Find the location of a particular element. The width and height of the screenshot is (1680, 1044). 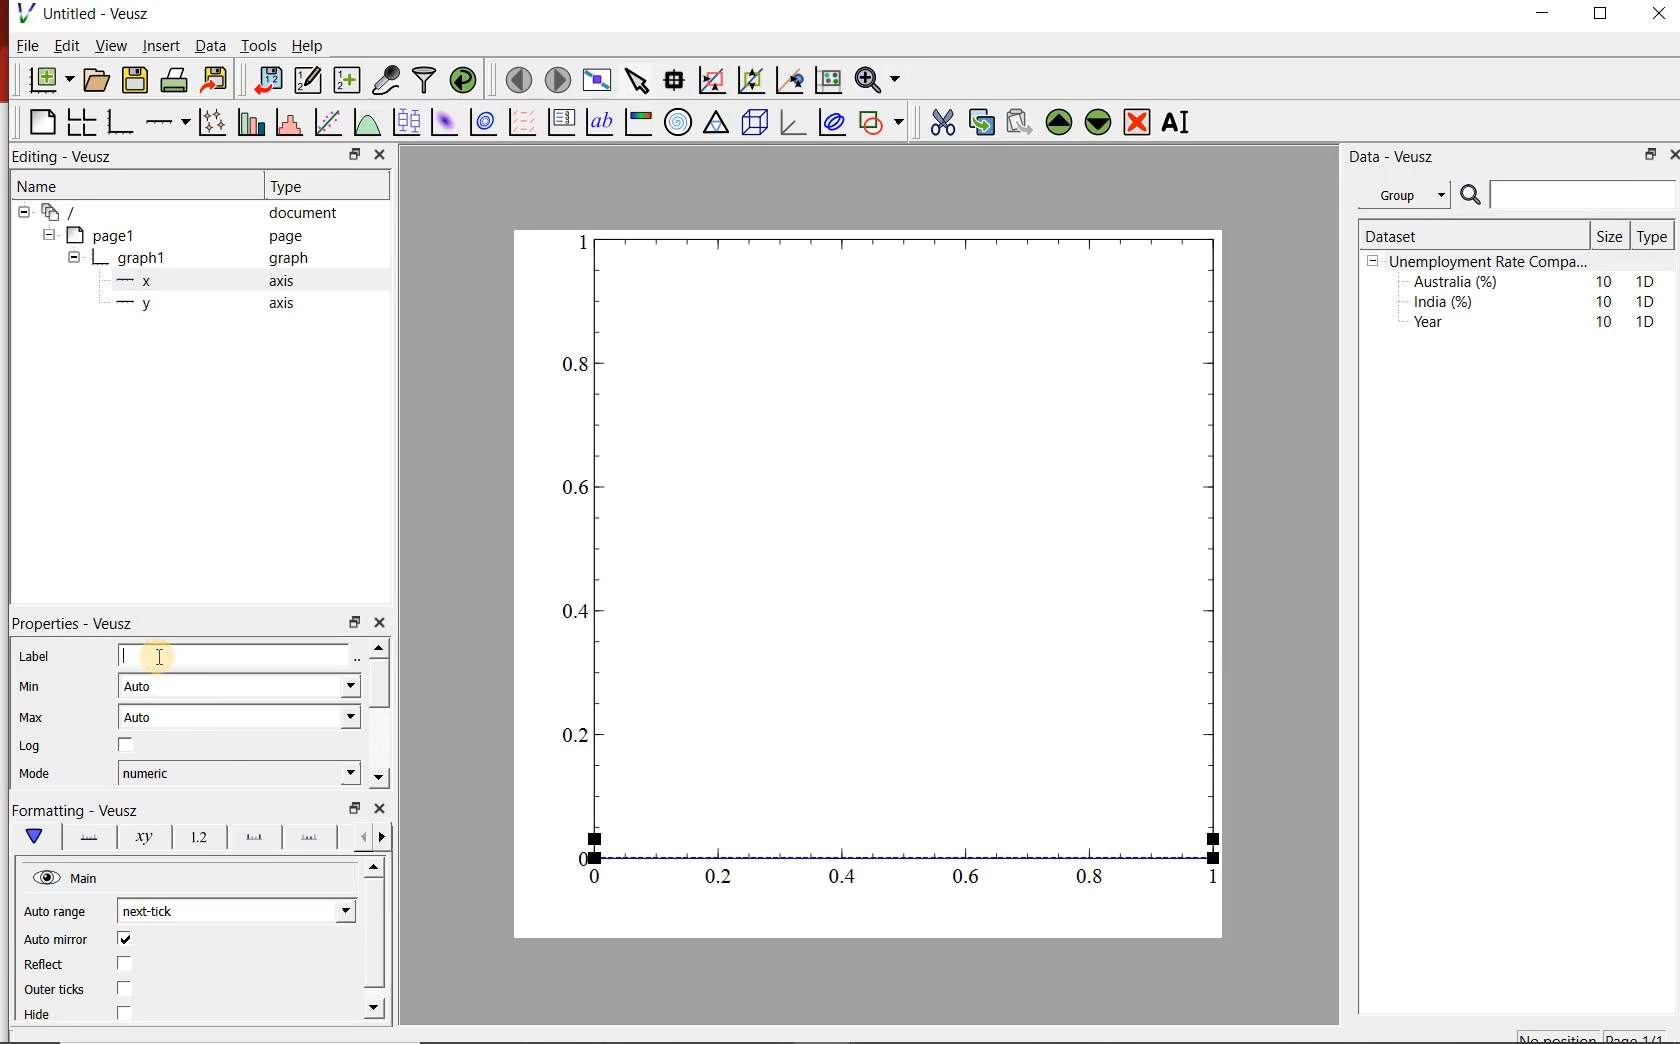

move to previous page is located at coordinates (520, 78).